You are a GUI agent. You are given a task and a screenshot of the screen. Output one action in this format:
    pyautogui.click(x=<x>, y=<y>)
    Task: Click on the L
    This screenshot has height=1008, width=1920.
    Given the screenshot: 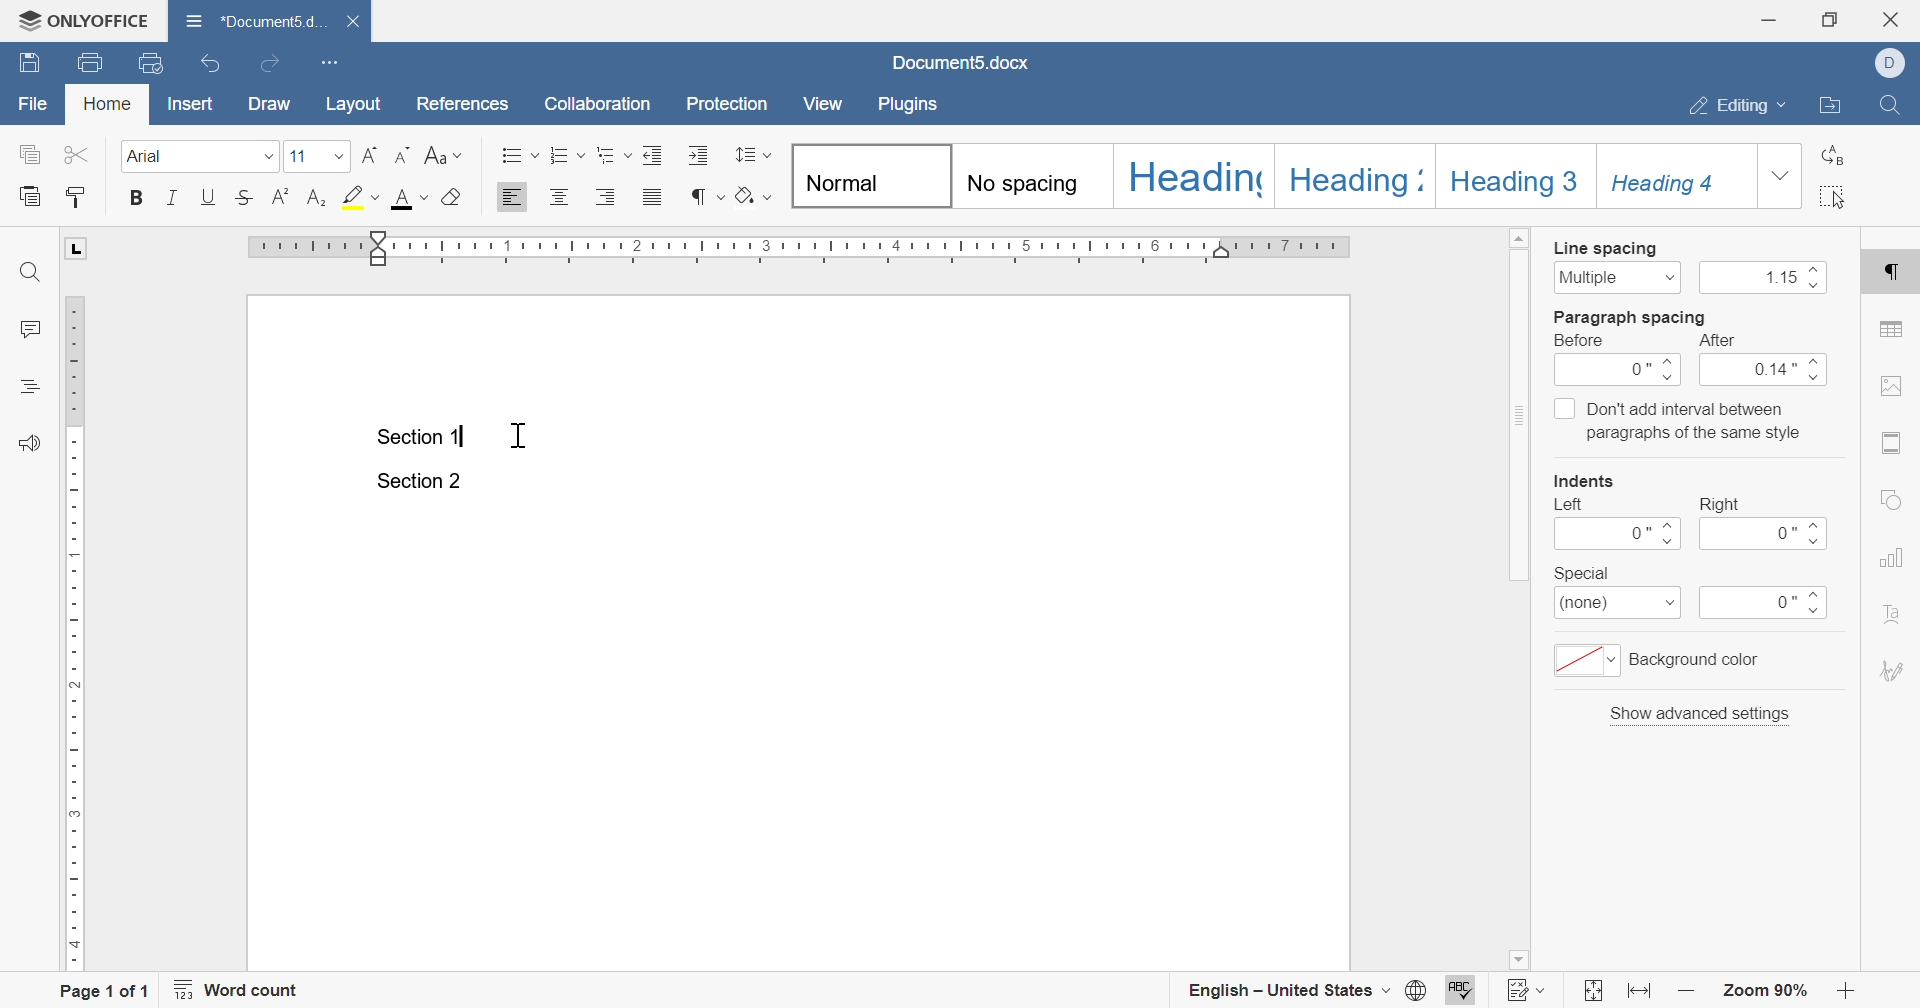 What is the action you would take?
    pyautogui.click(x=78, y=249)
    